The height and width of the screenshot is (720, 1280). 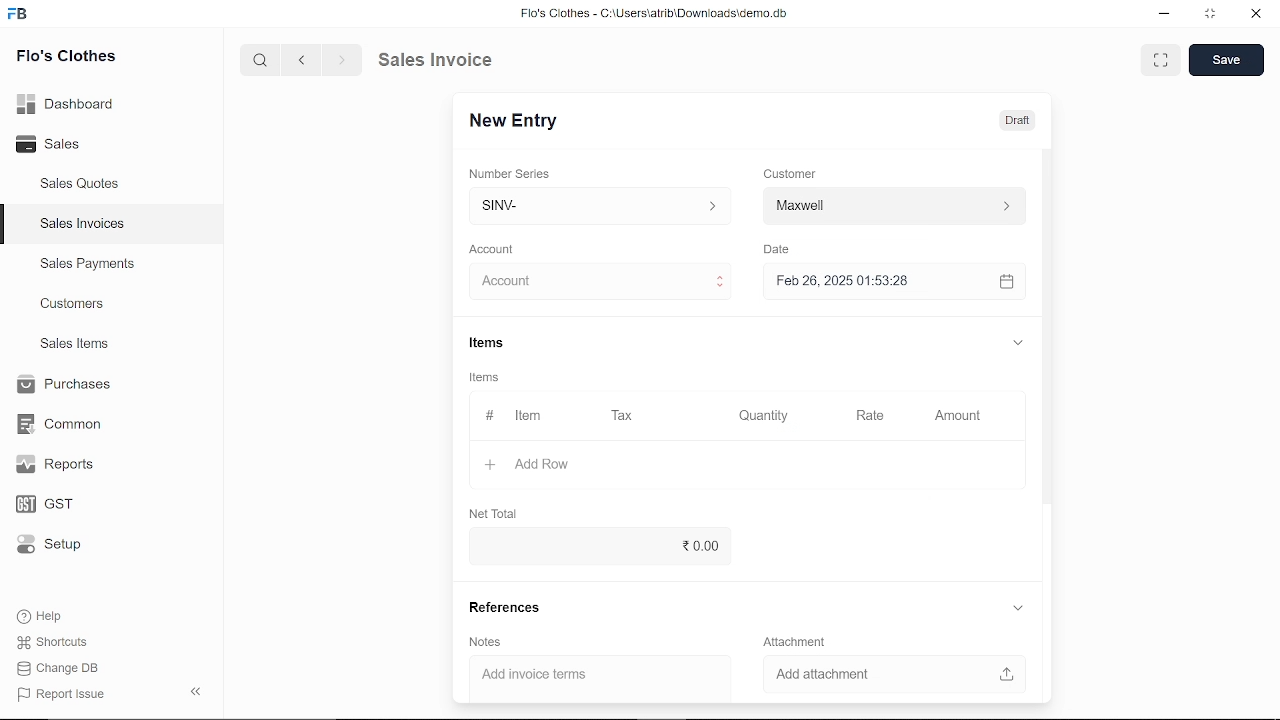 What do you see at coordinates (197, 689) in the screenshot?
I see `hide` at bounding box center [197, 689].